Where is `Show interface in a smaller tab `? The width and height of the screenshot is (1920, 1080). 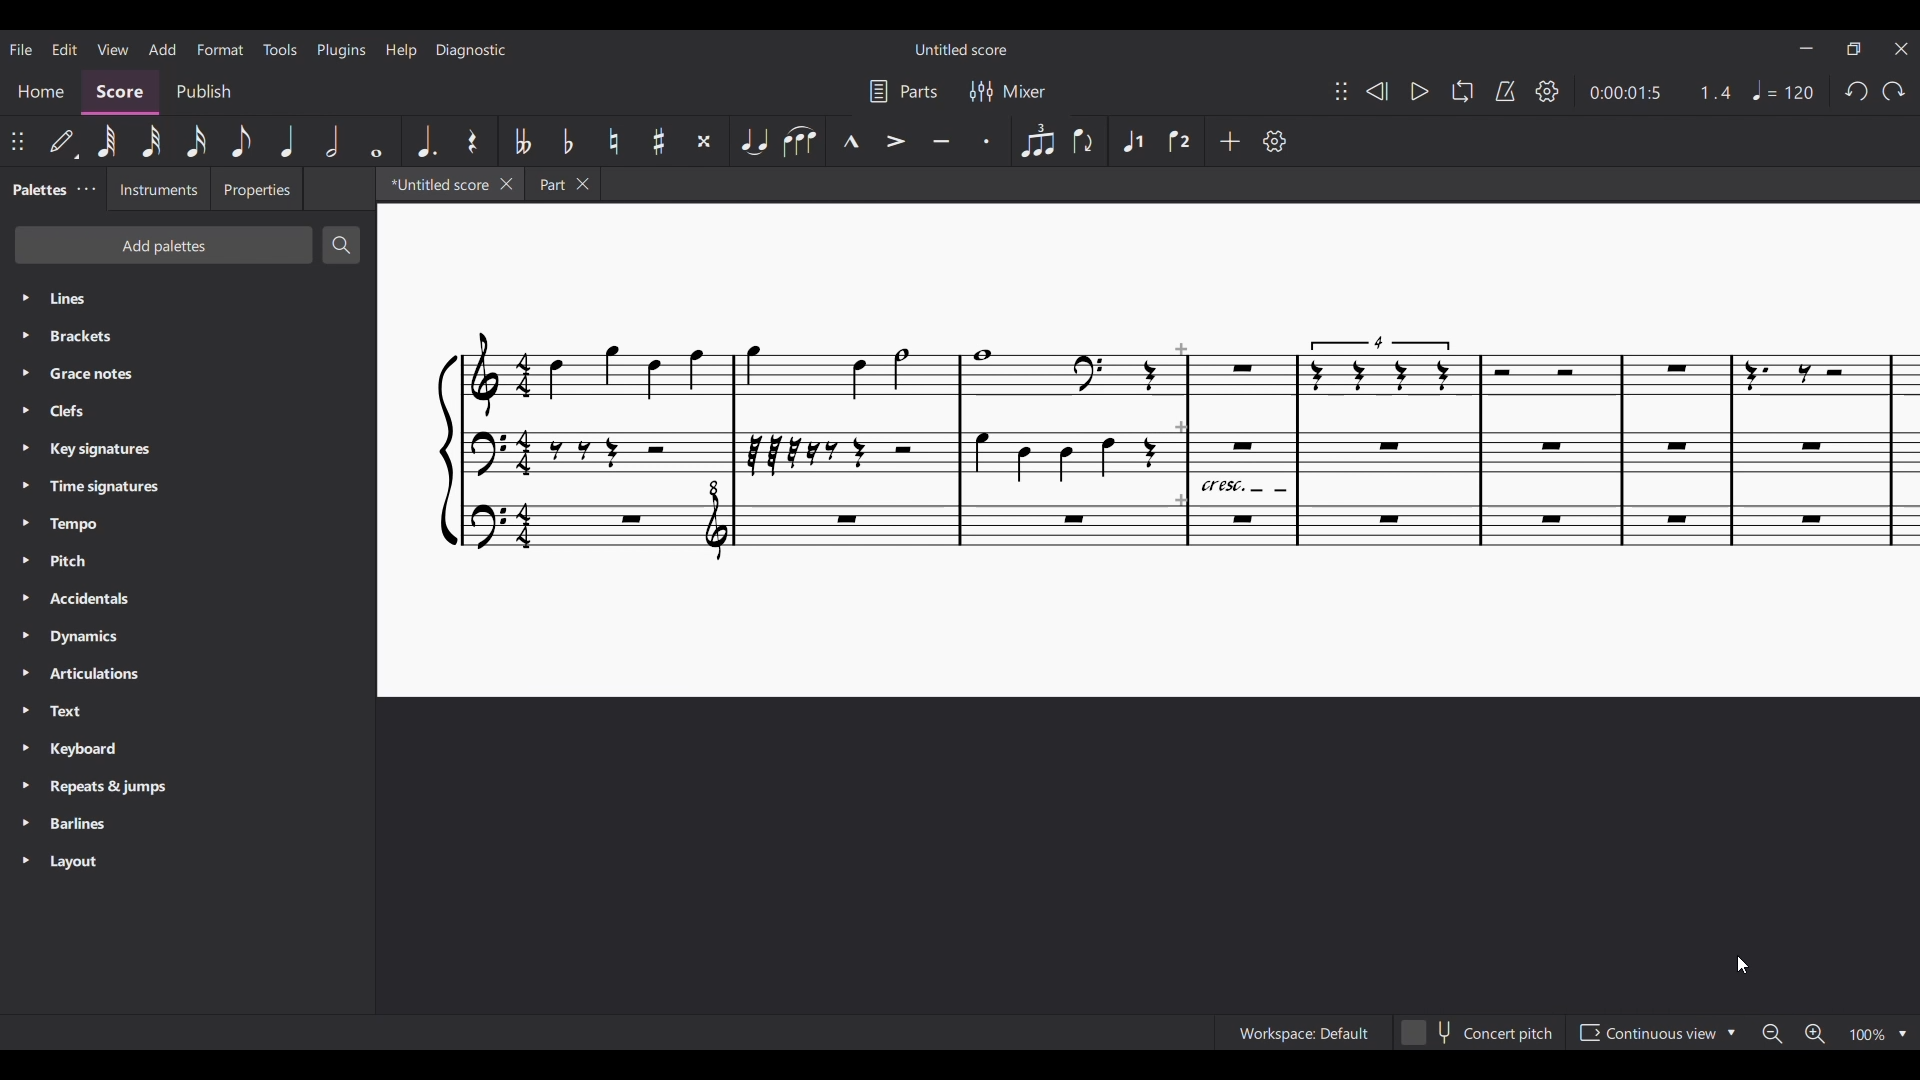
Show interface in a smaller tab  is located at coordinates (1854, 49).